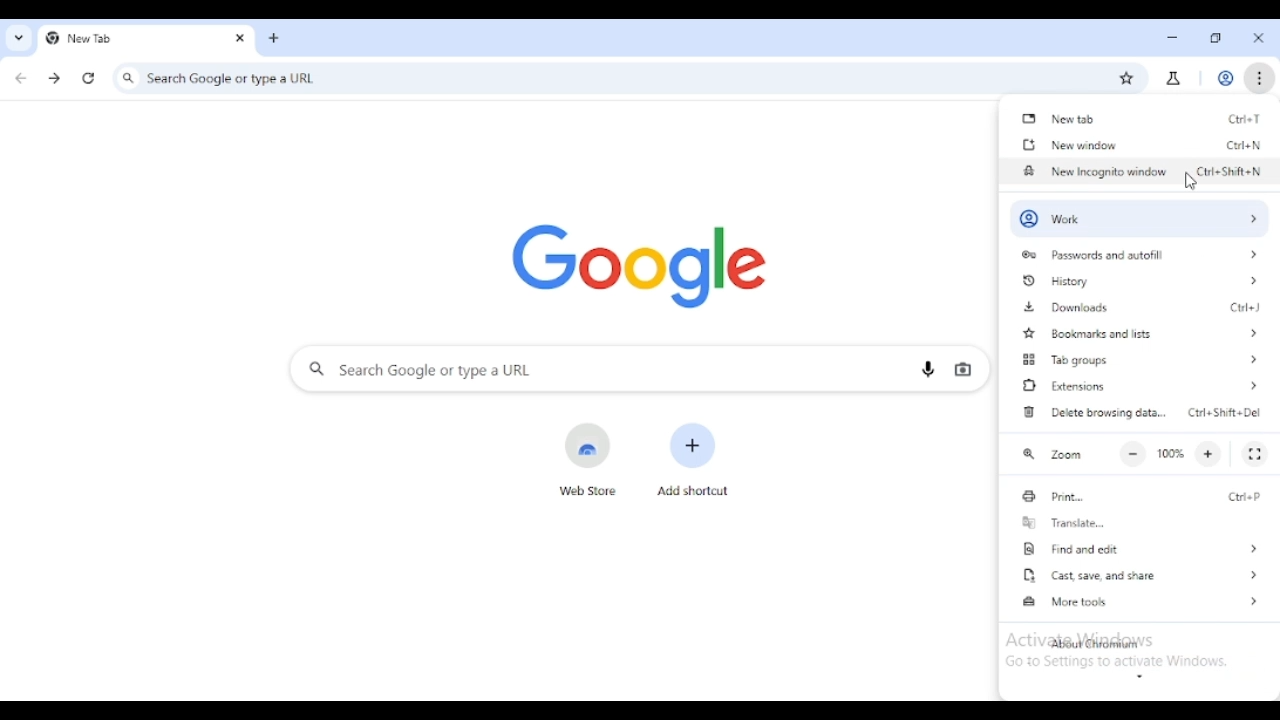 Image resolution: width=1280 pixels, height=720 pixels. Describe the element at coordinates (275, 38) in the screenshot. I see `add tab` at that location.